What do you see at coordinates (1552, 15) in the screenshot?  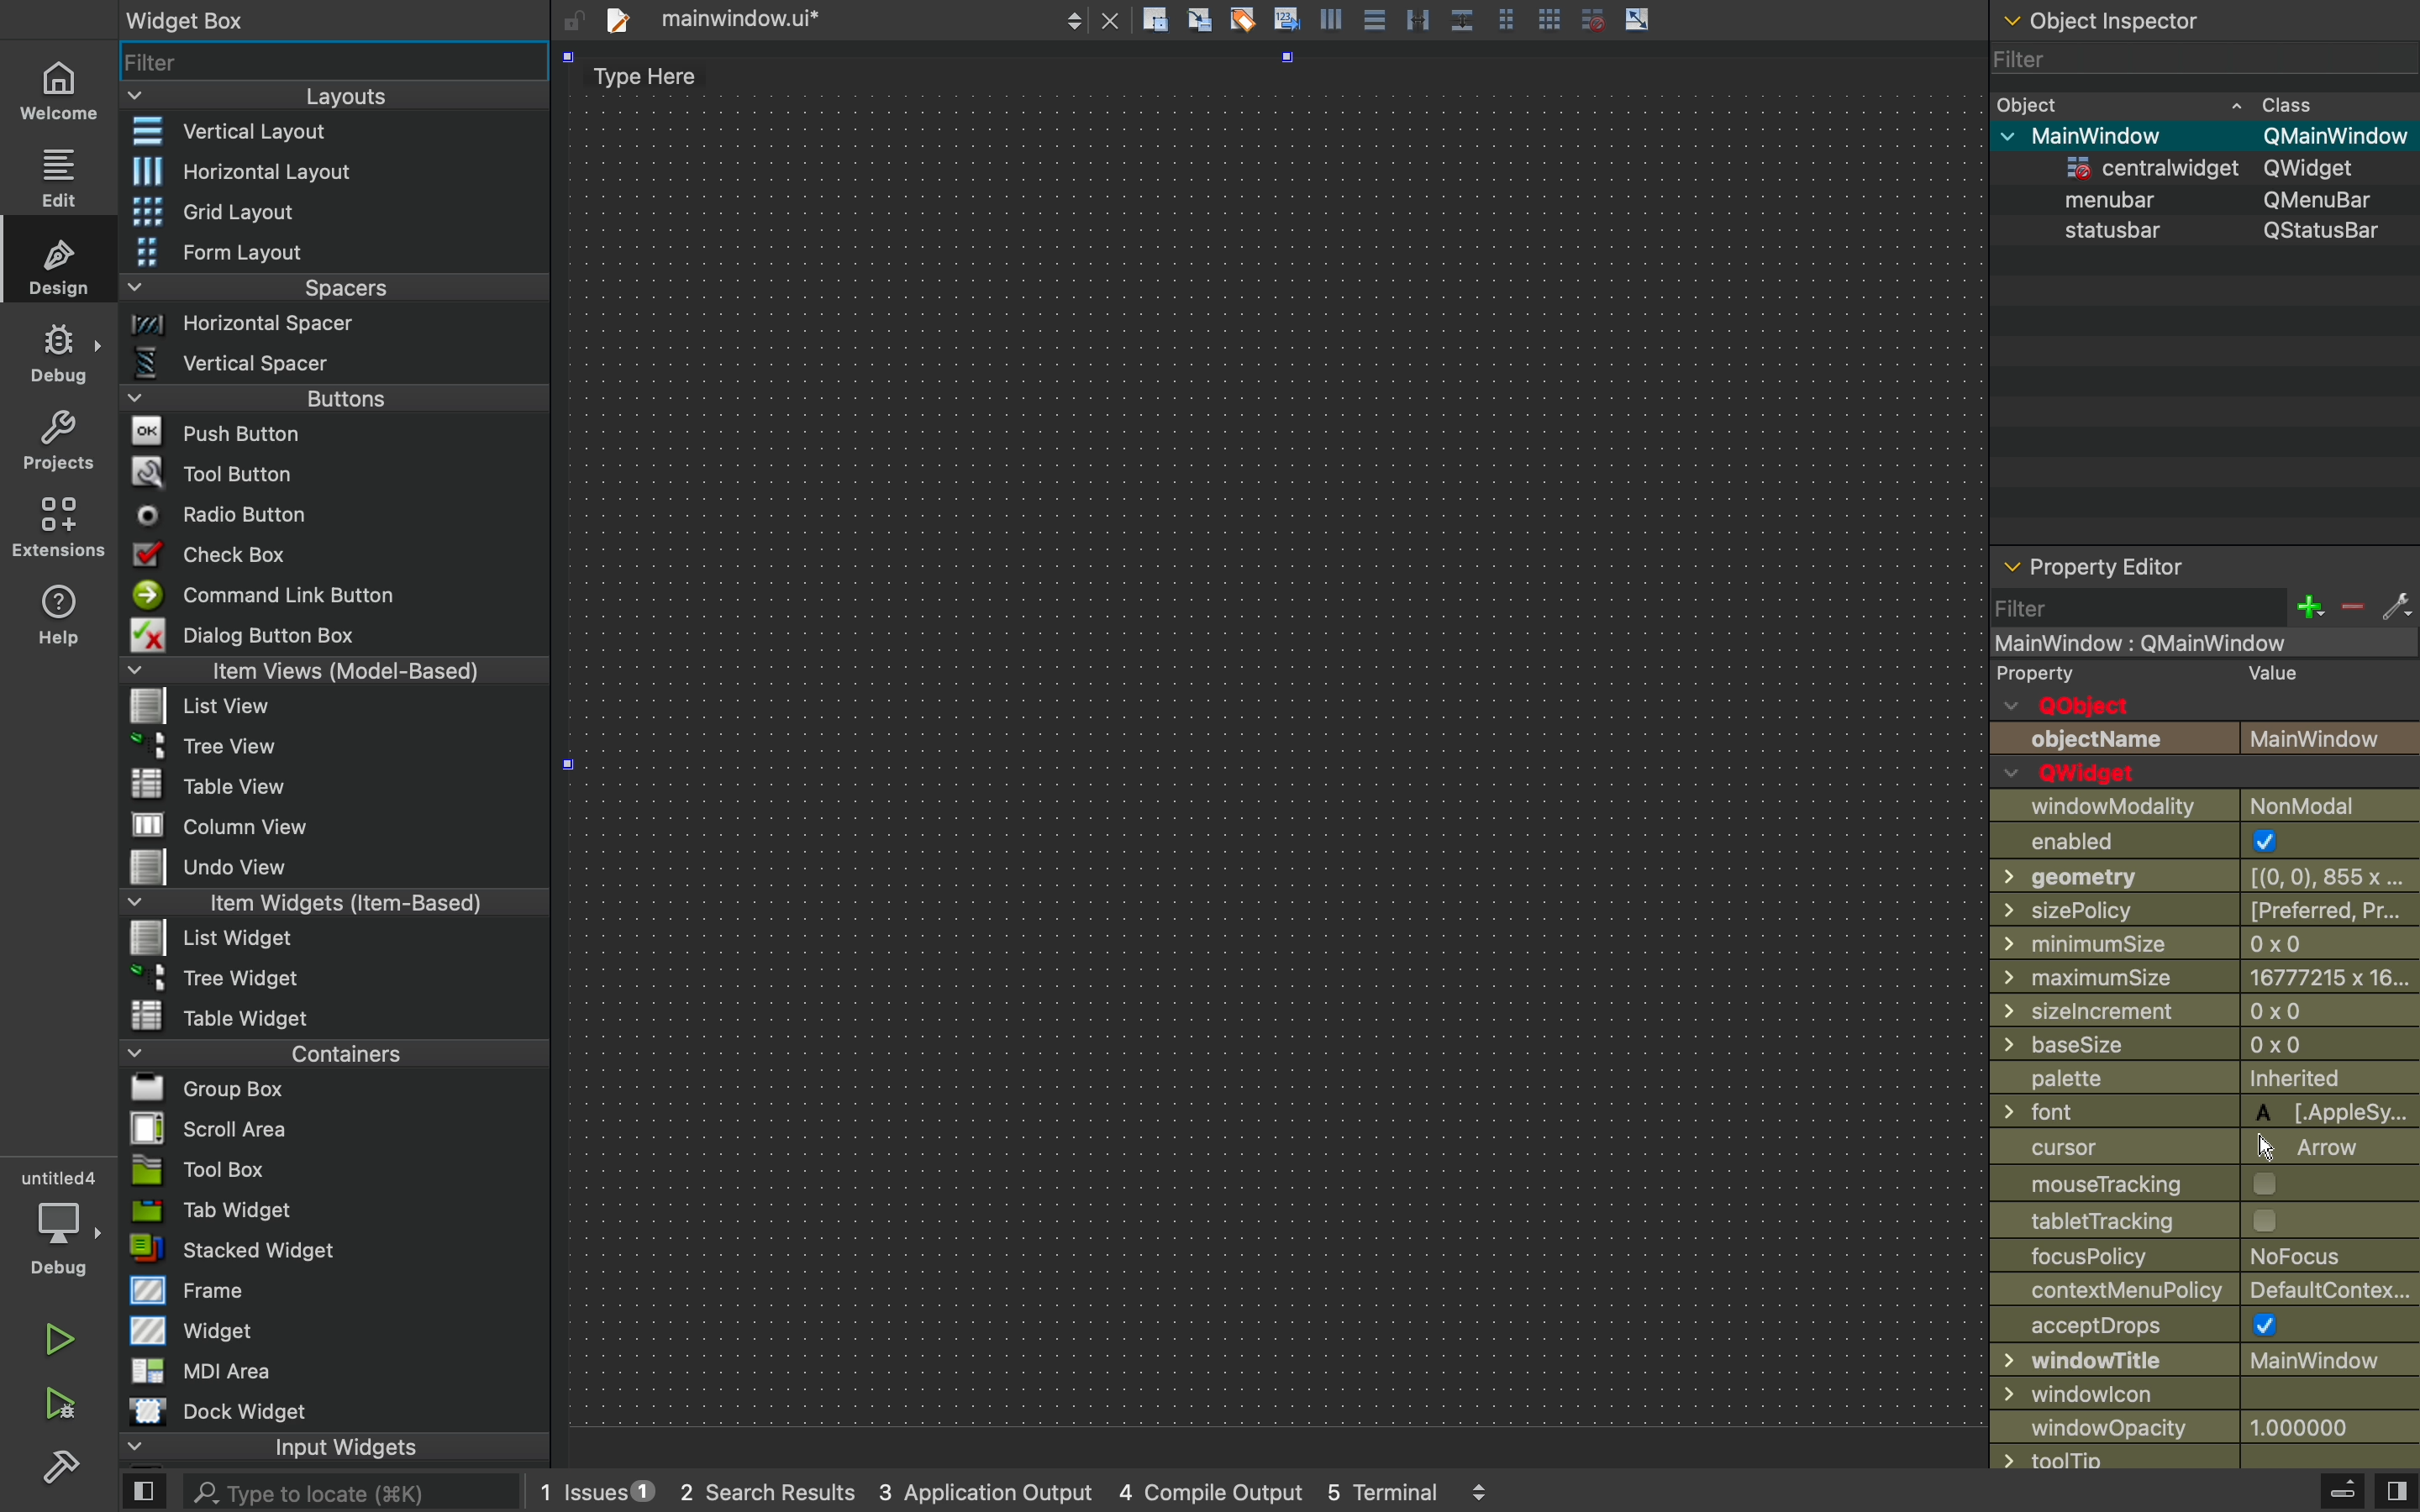 I see `grid` at bounding box center [1552, 15].